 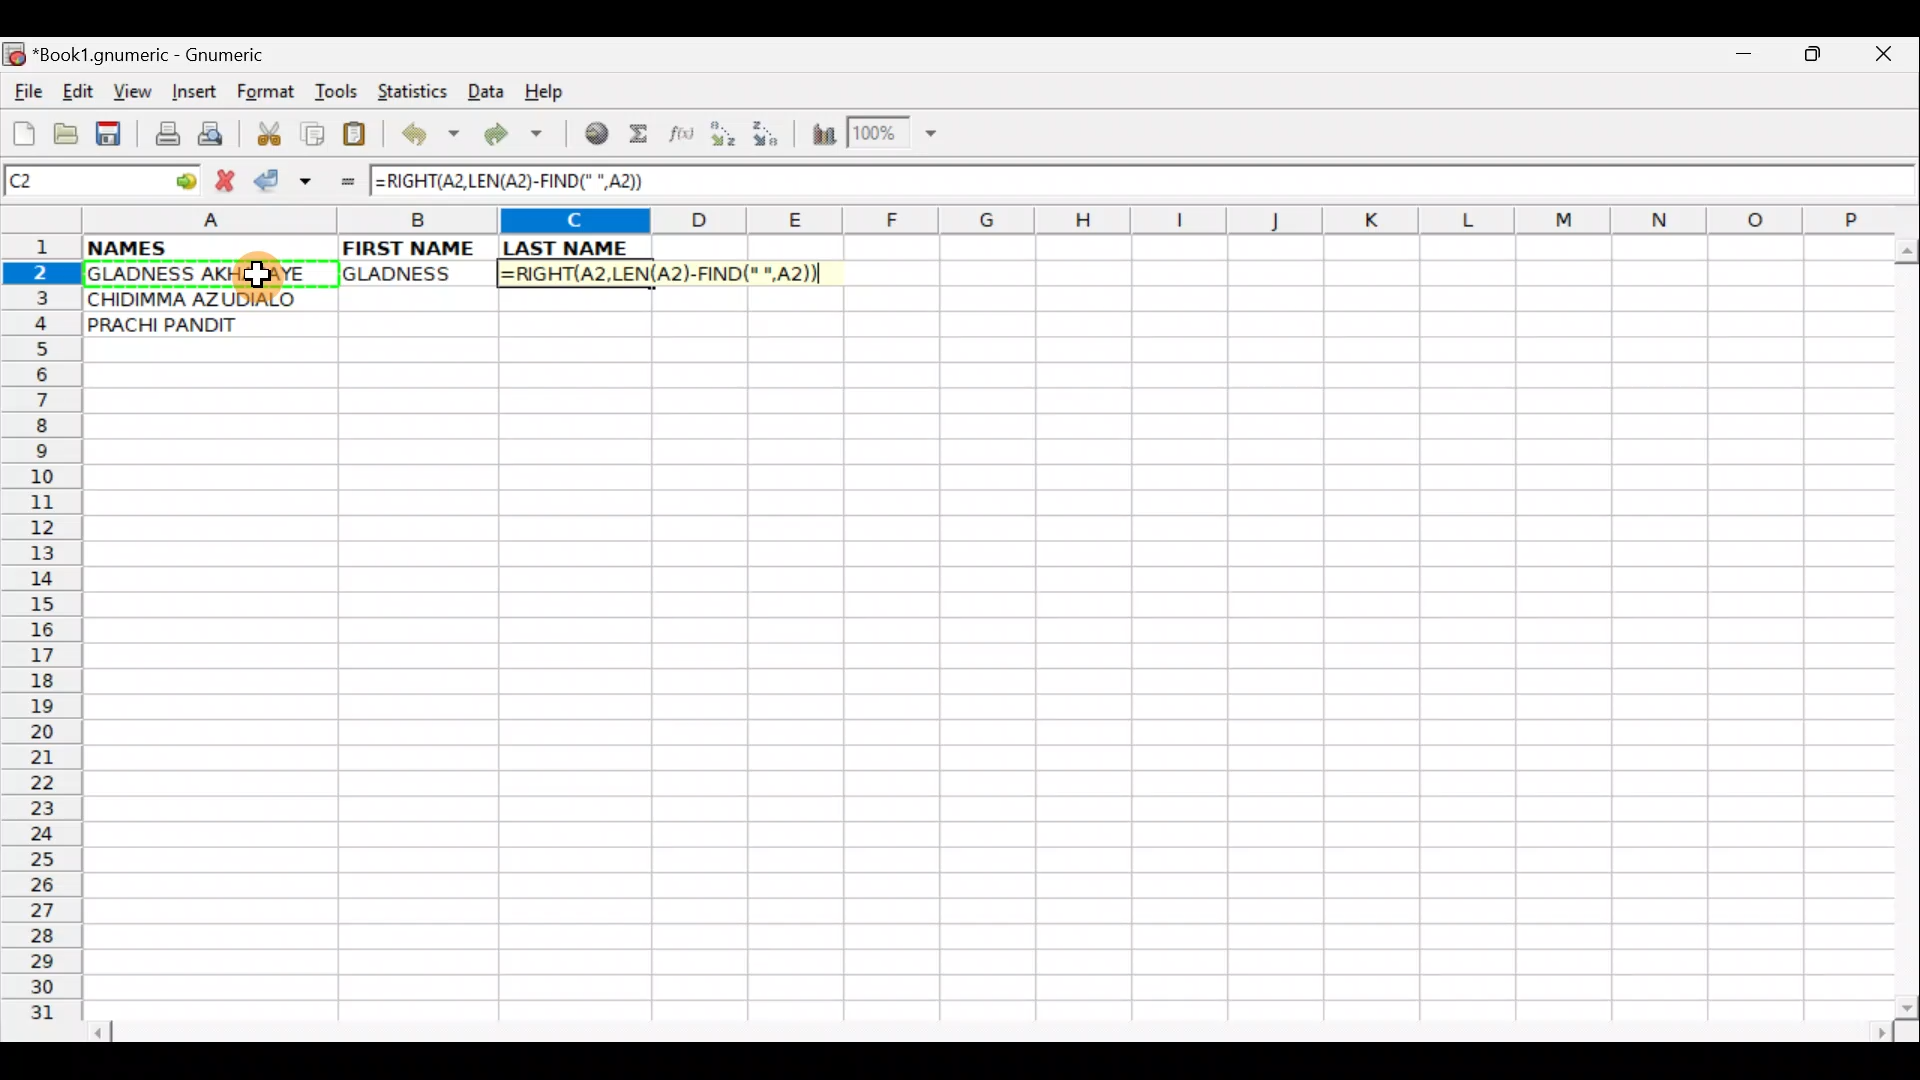 What do you see at coordinates (80, 182) in the screenshot?
I see `Cell name C2` at bounding box center [80, 182].